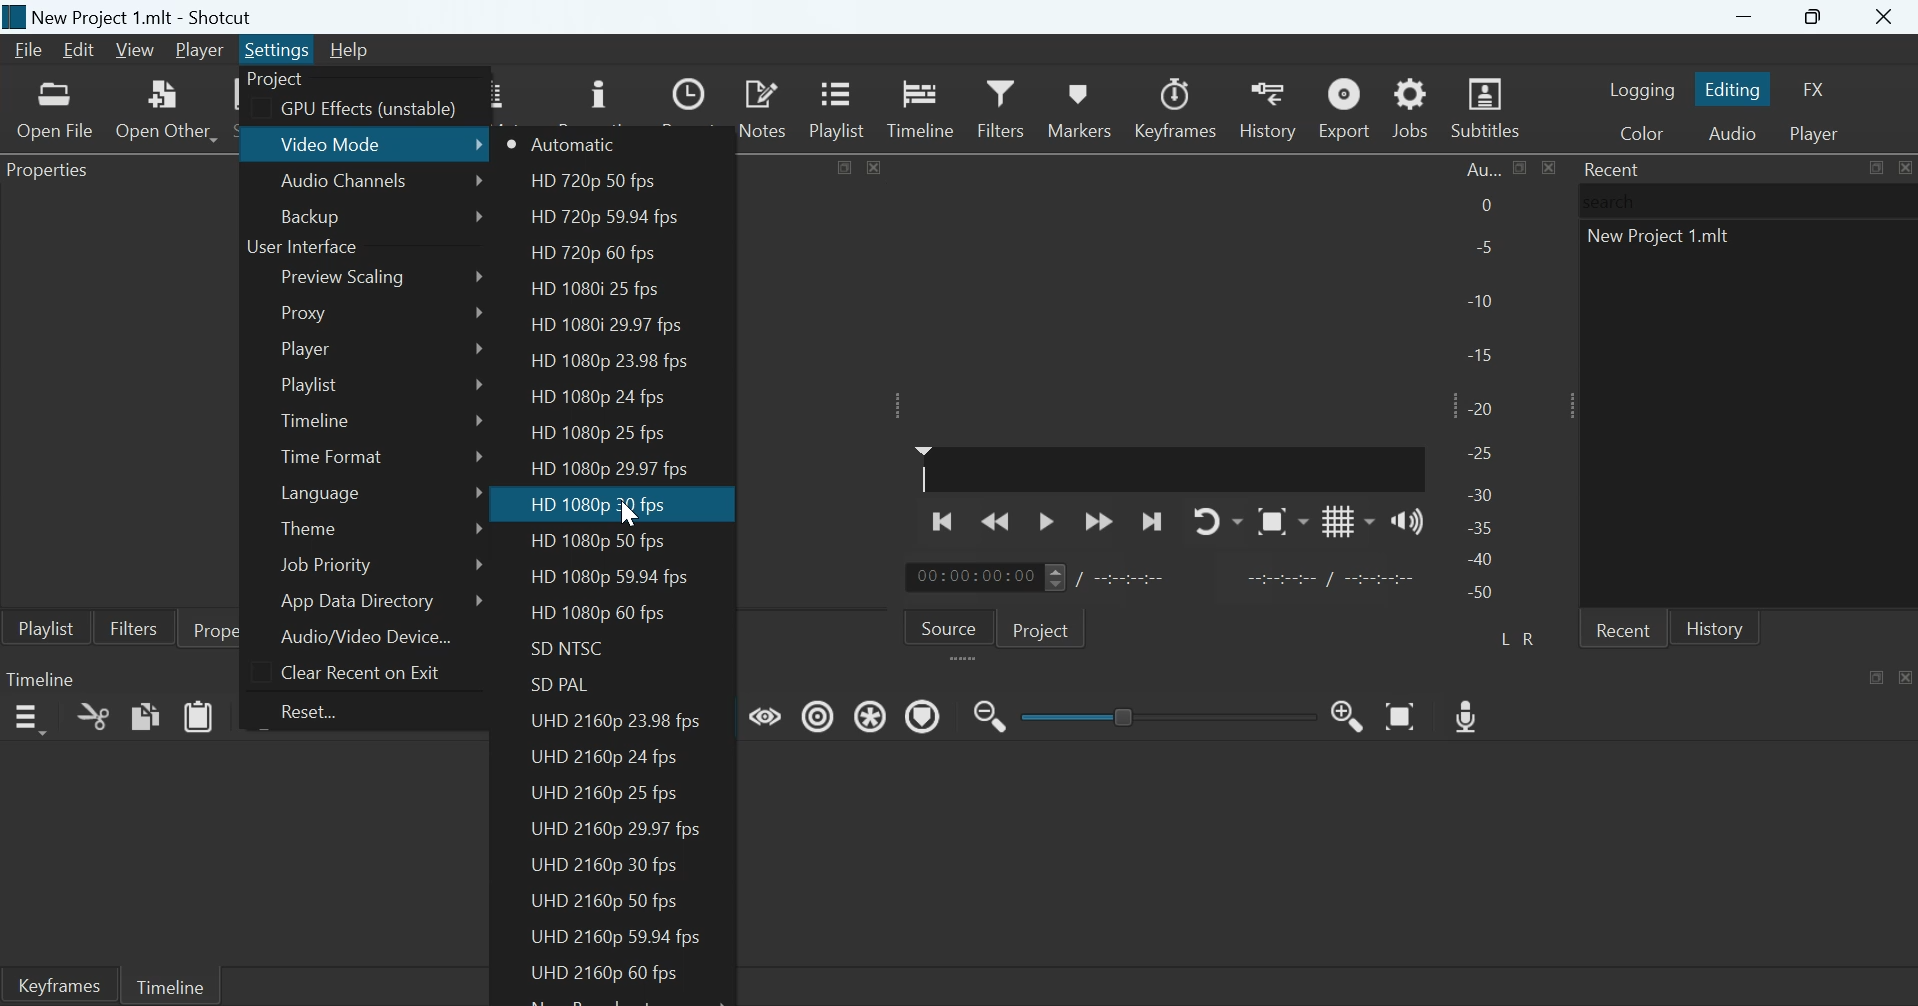 The height and width of the screenshot is (1006, 1918). I want to click on zoom timeline out, so click(990, 714).